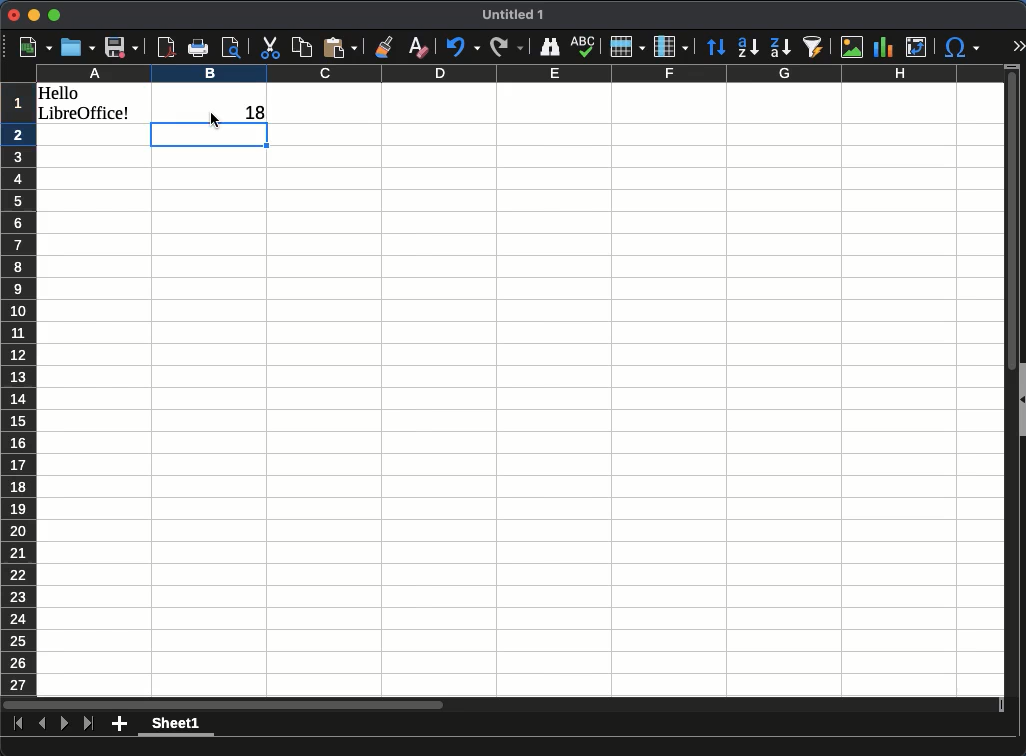 Image resolution: width=1026 pixels, height=756 pixels. What do you see at coordinates (31, 45) in the screenshot?
I see `new` at bounding box center [31, 45].